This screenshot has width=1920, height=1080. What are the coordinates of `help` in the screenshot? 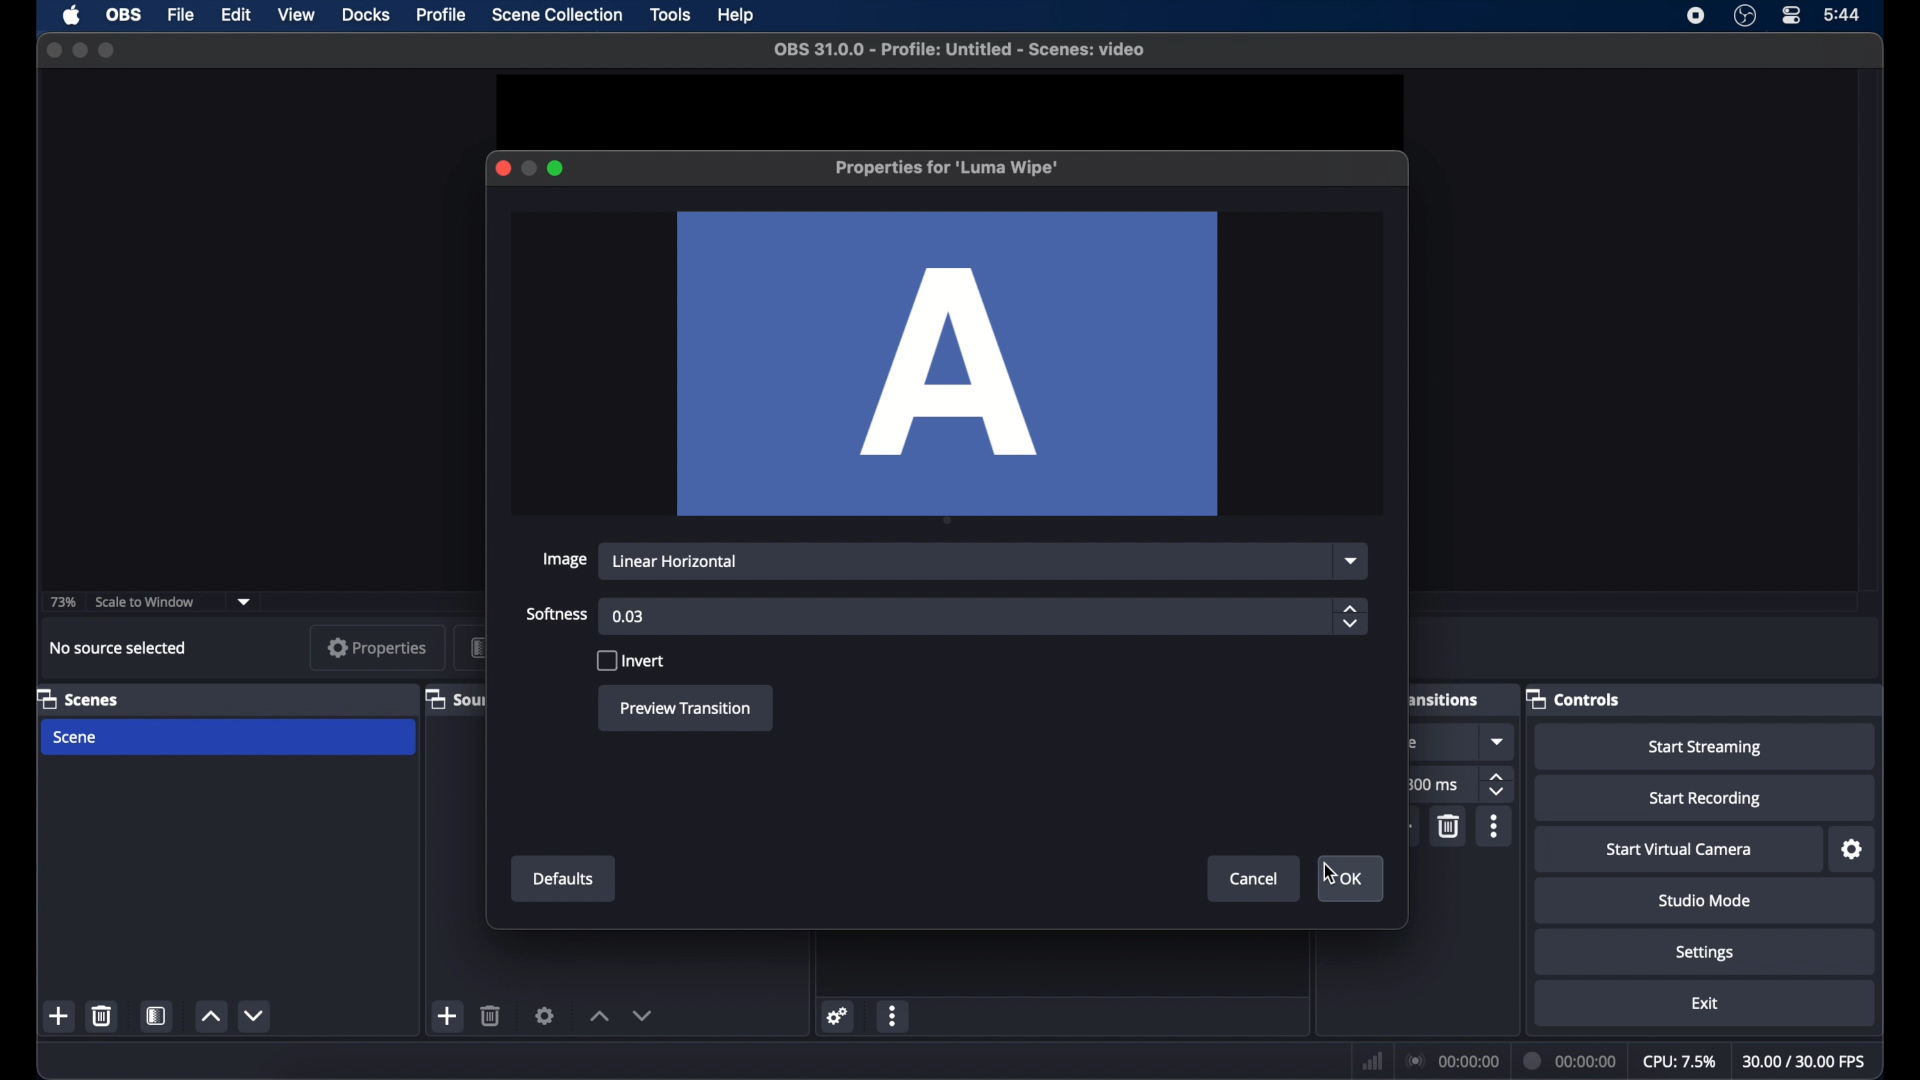 It's located at (737, 13).